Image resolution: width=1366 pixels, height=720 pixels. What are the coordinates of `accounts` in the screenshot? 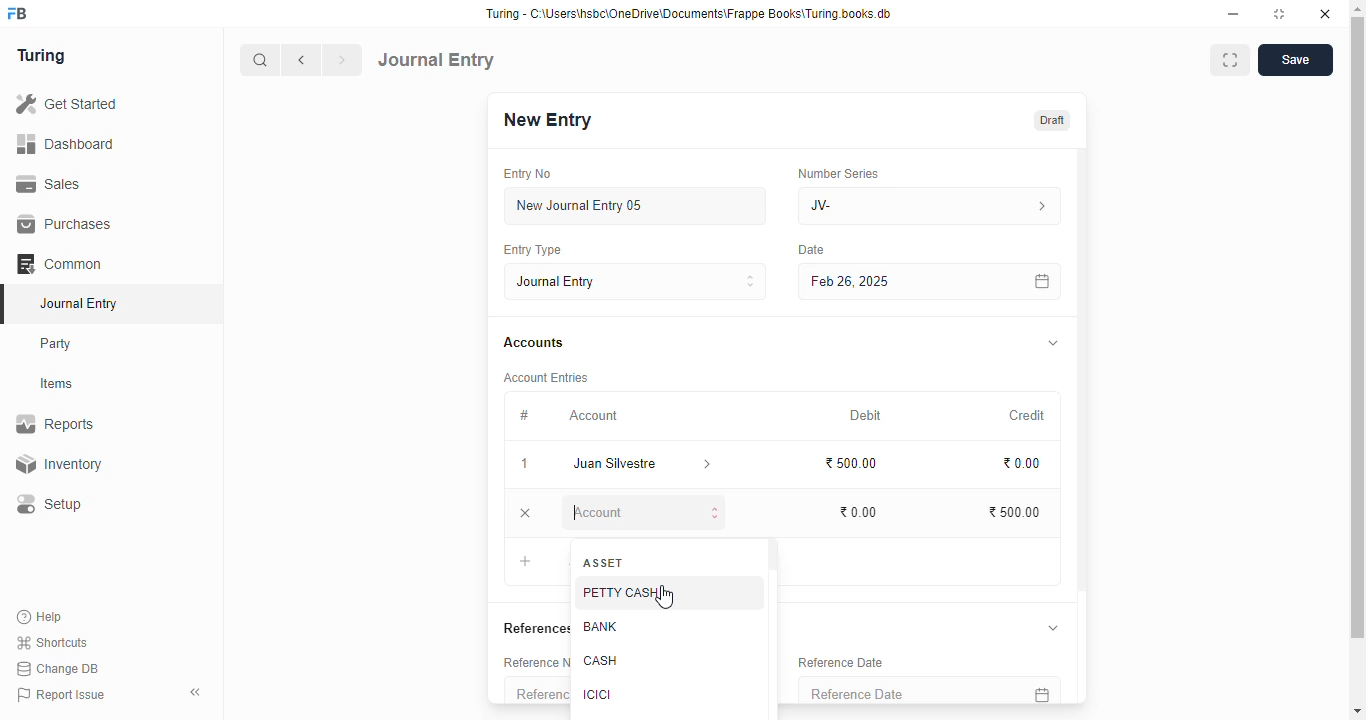 It's located at (531, 343).